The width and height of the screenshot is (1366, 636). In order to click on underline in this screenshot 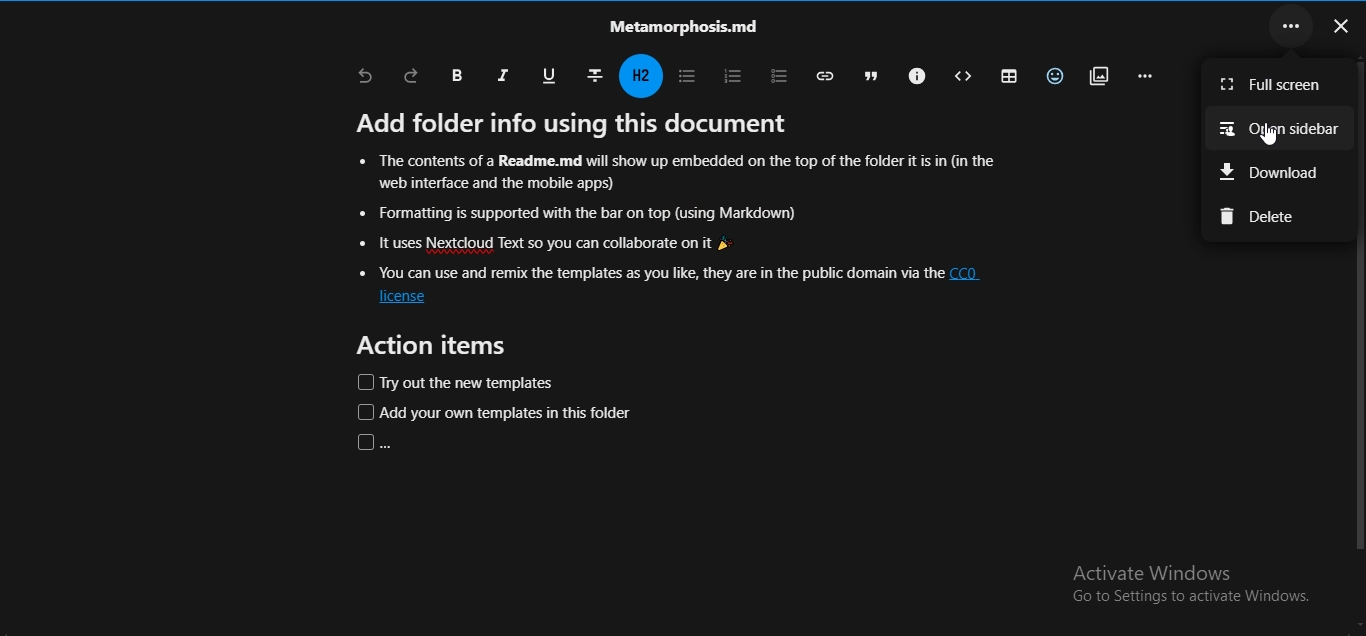, I will do `click(552, 77)`.